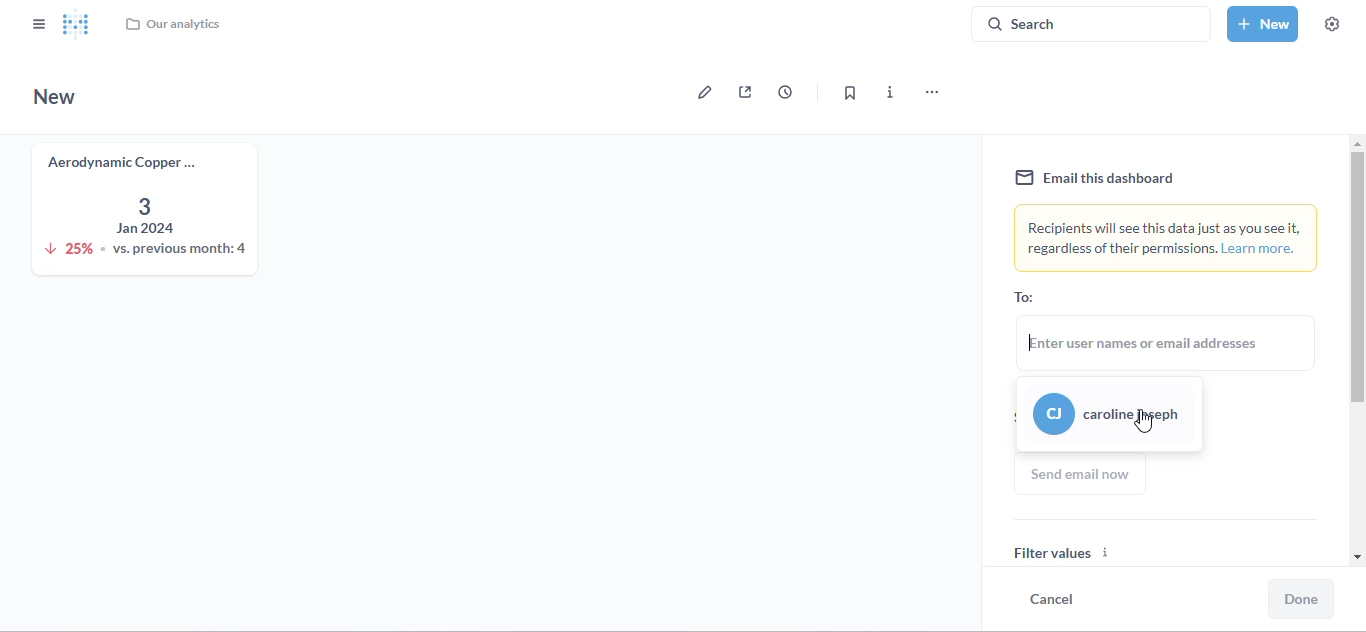 The height and width of the screenshot is (632, 1366). What do you see at coordinates (1263, 23) in the screenshot?
I see `new` at bounding box center [1263, 23].